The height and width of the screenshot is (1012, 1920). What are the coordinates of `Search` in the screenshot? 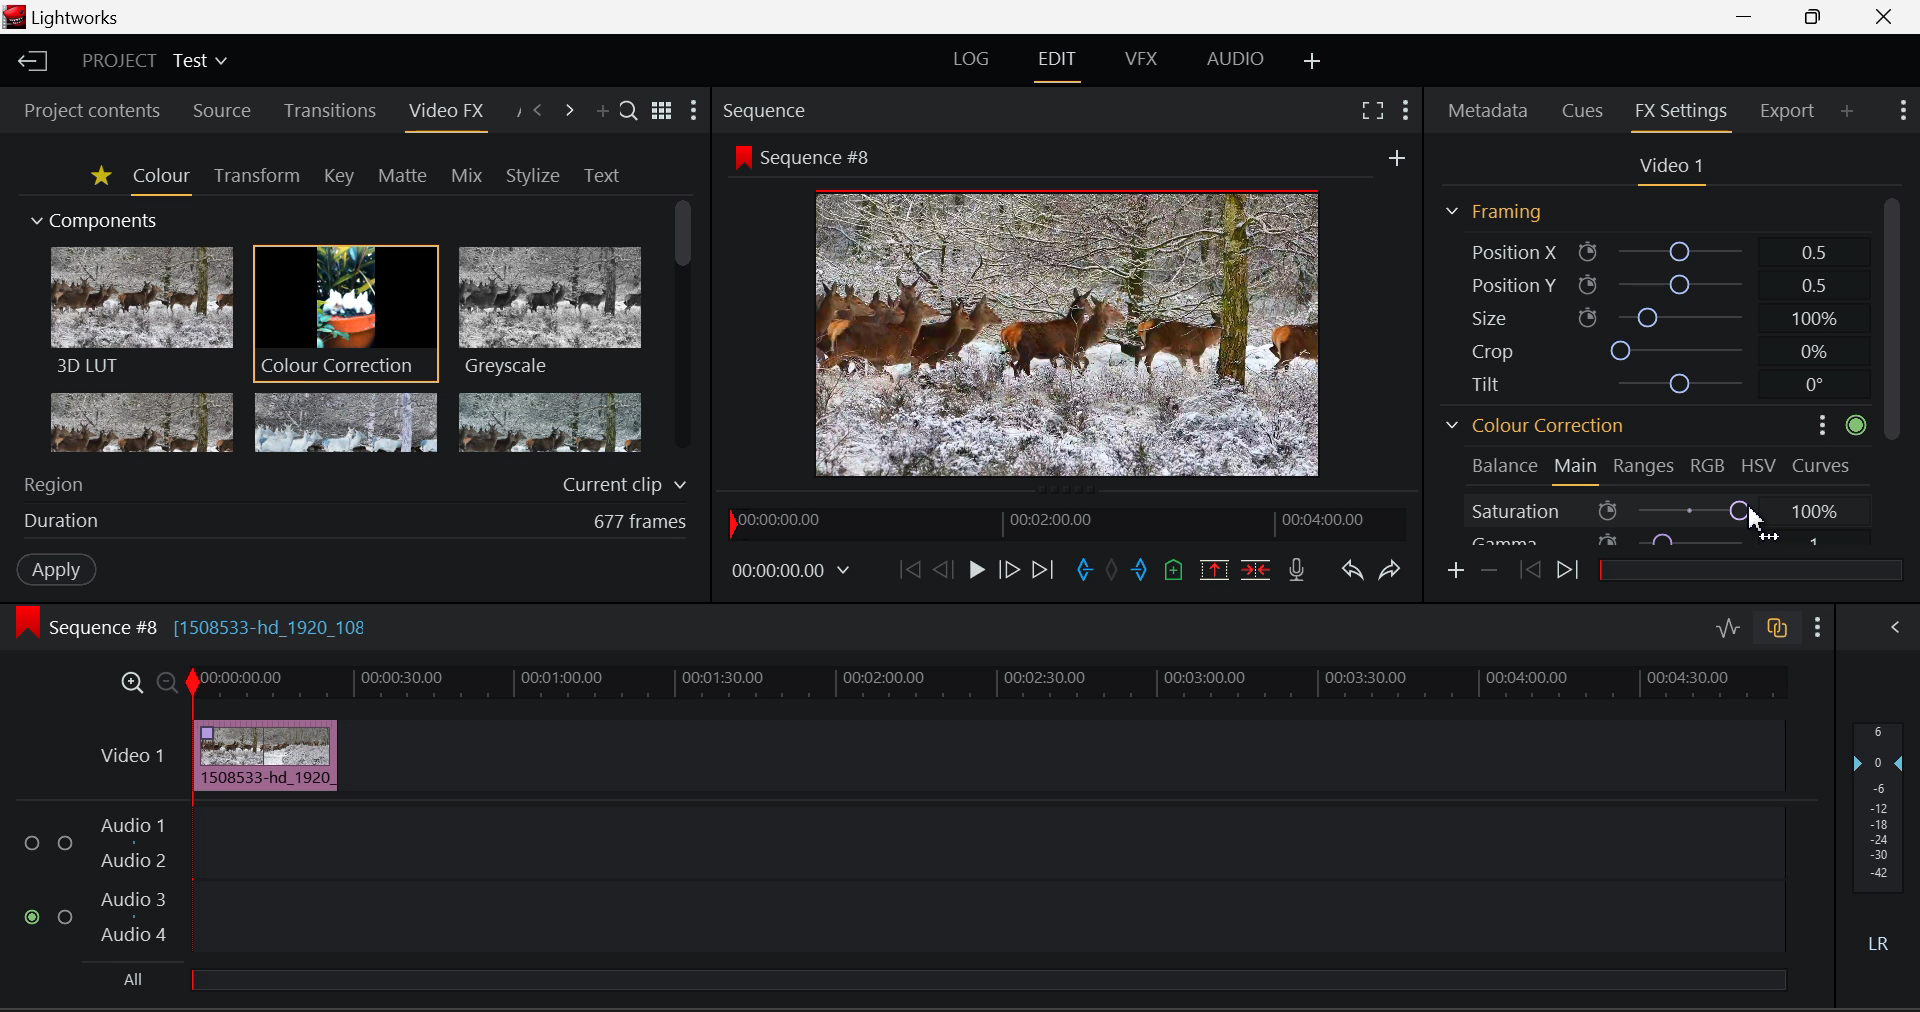 It's located at (625, 107).